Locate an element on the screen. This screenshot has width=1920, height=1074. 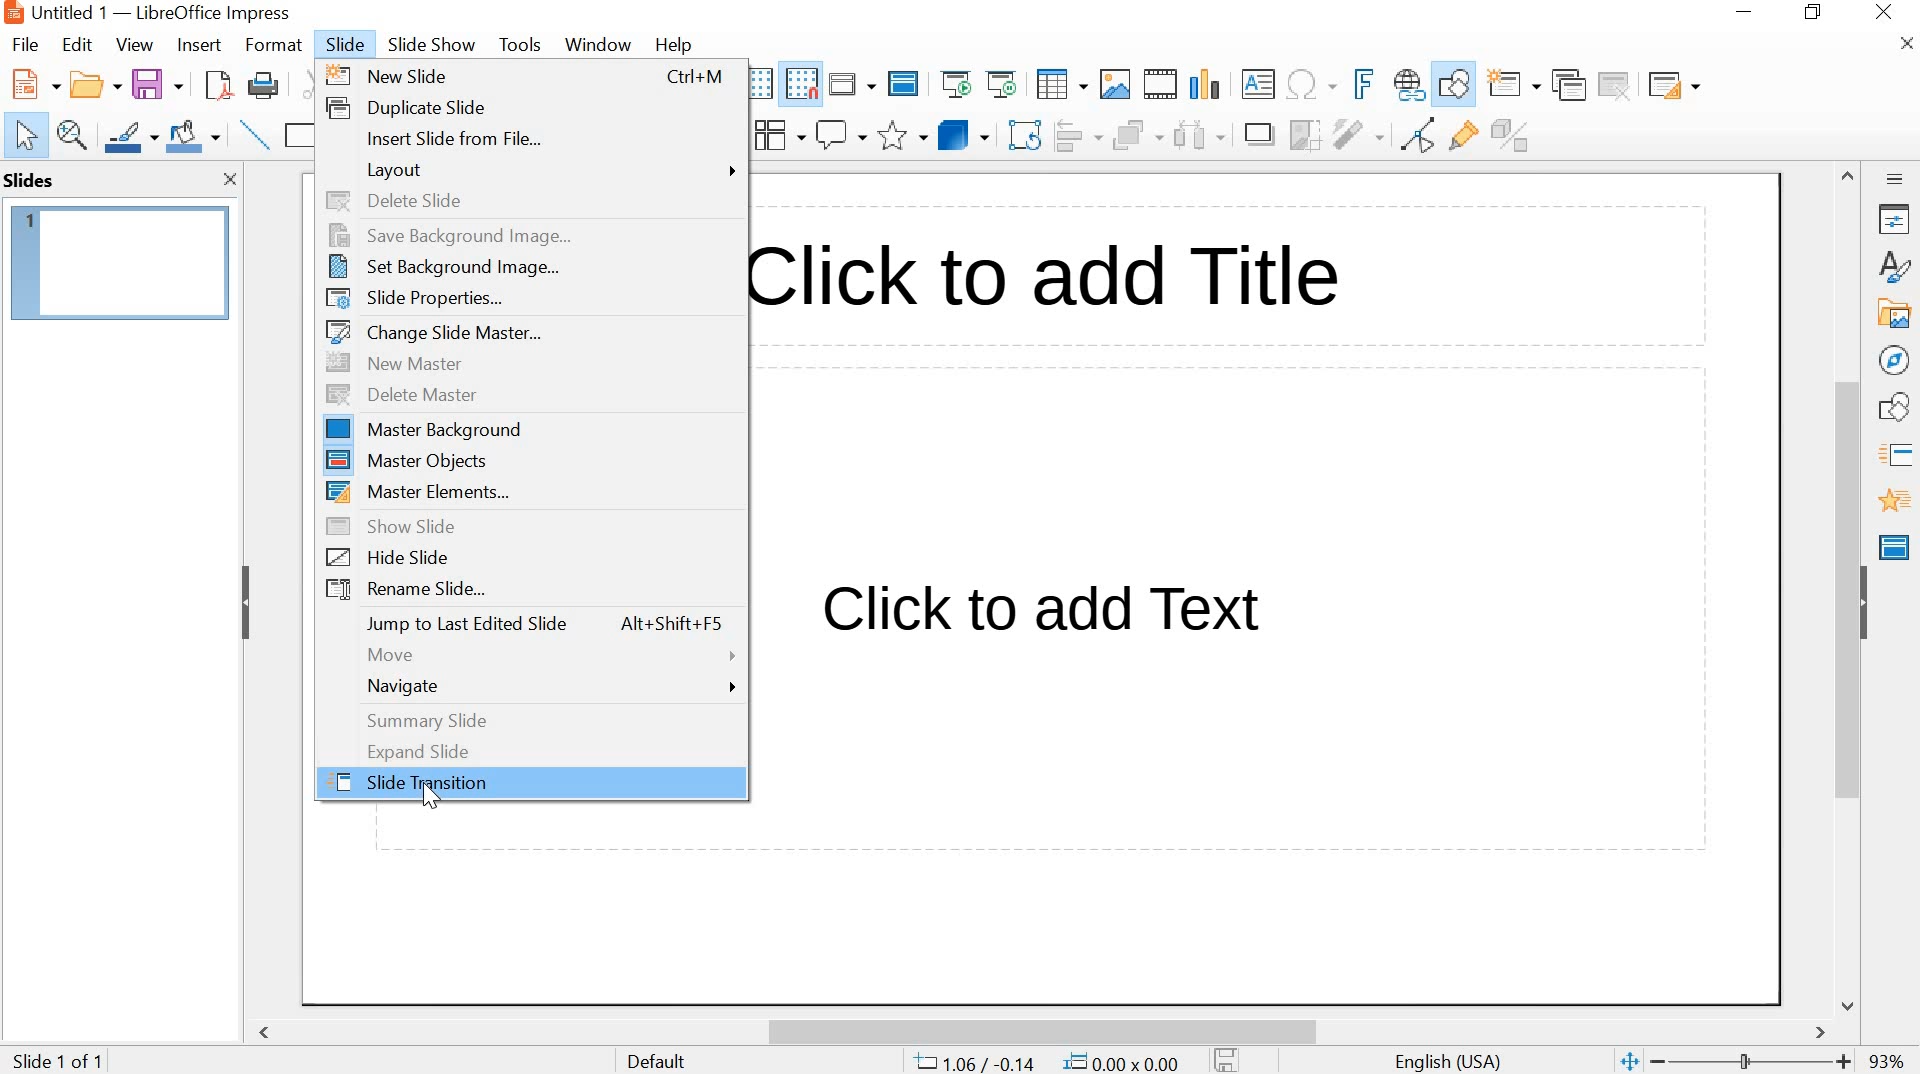
STYLES is located at coordinates (1896, 266).